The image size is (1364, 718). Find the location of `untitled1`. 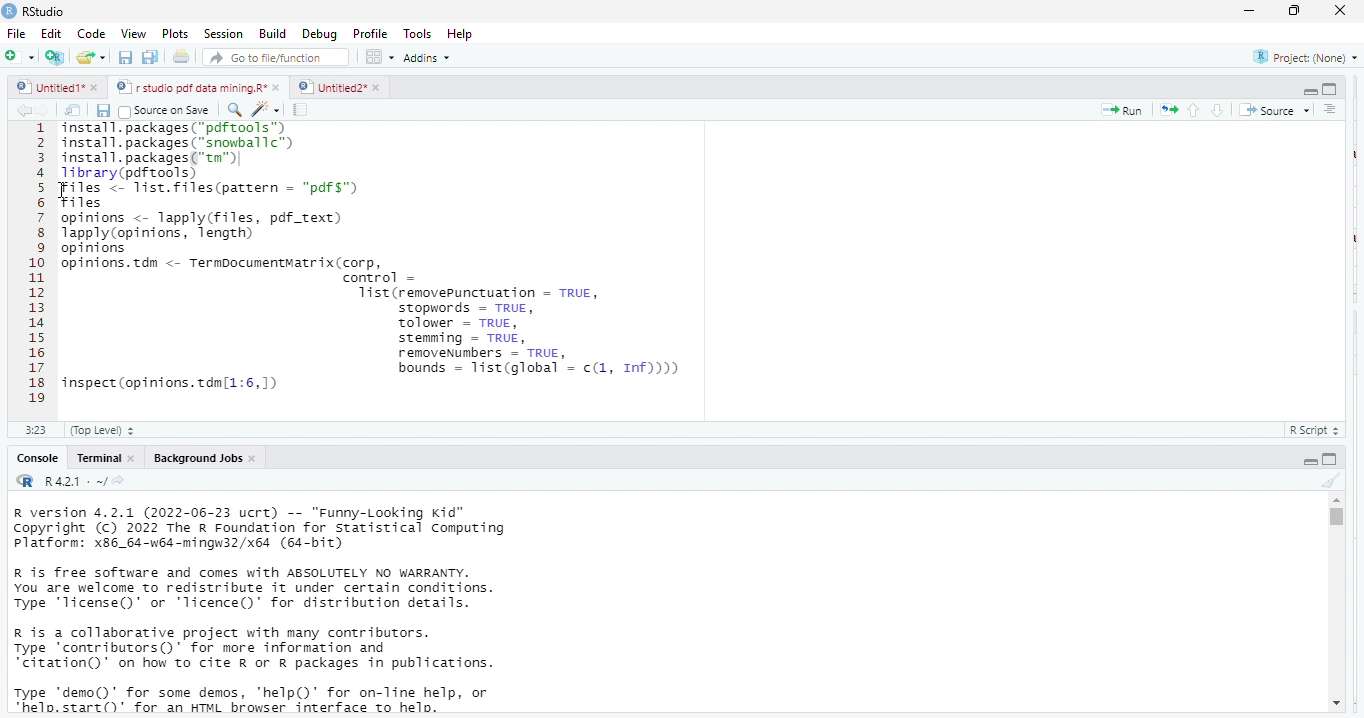

untitled1 is located at coordinates (48, 88).